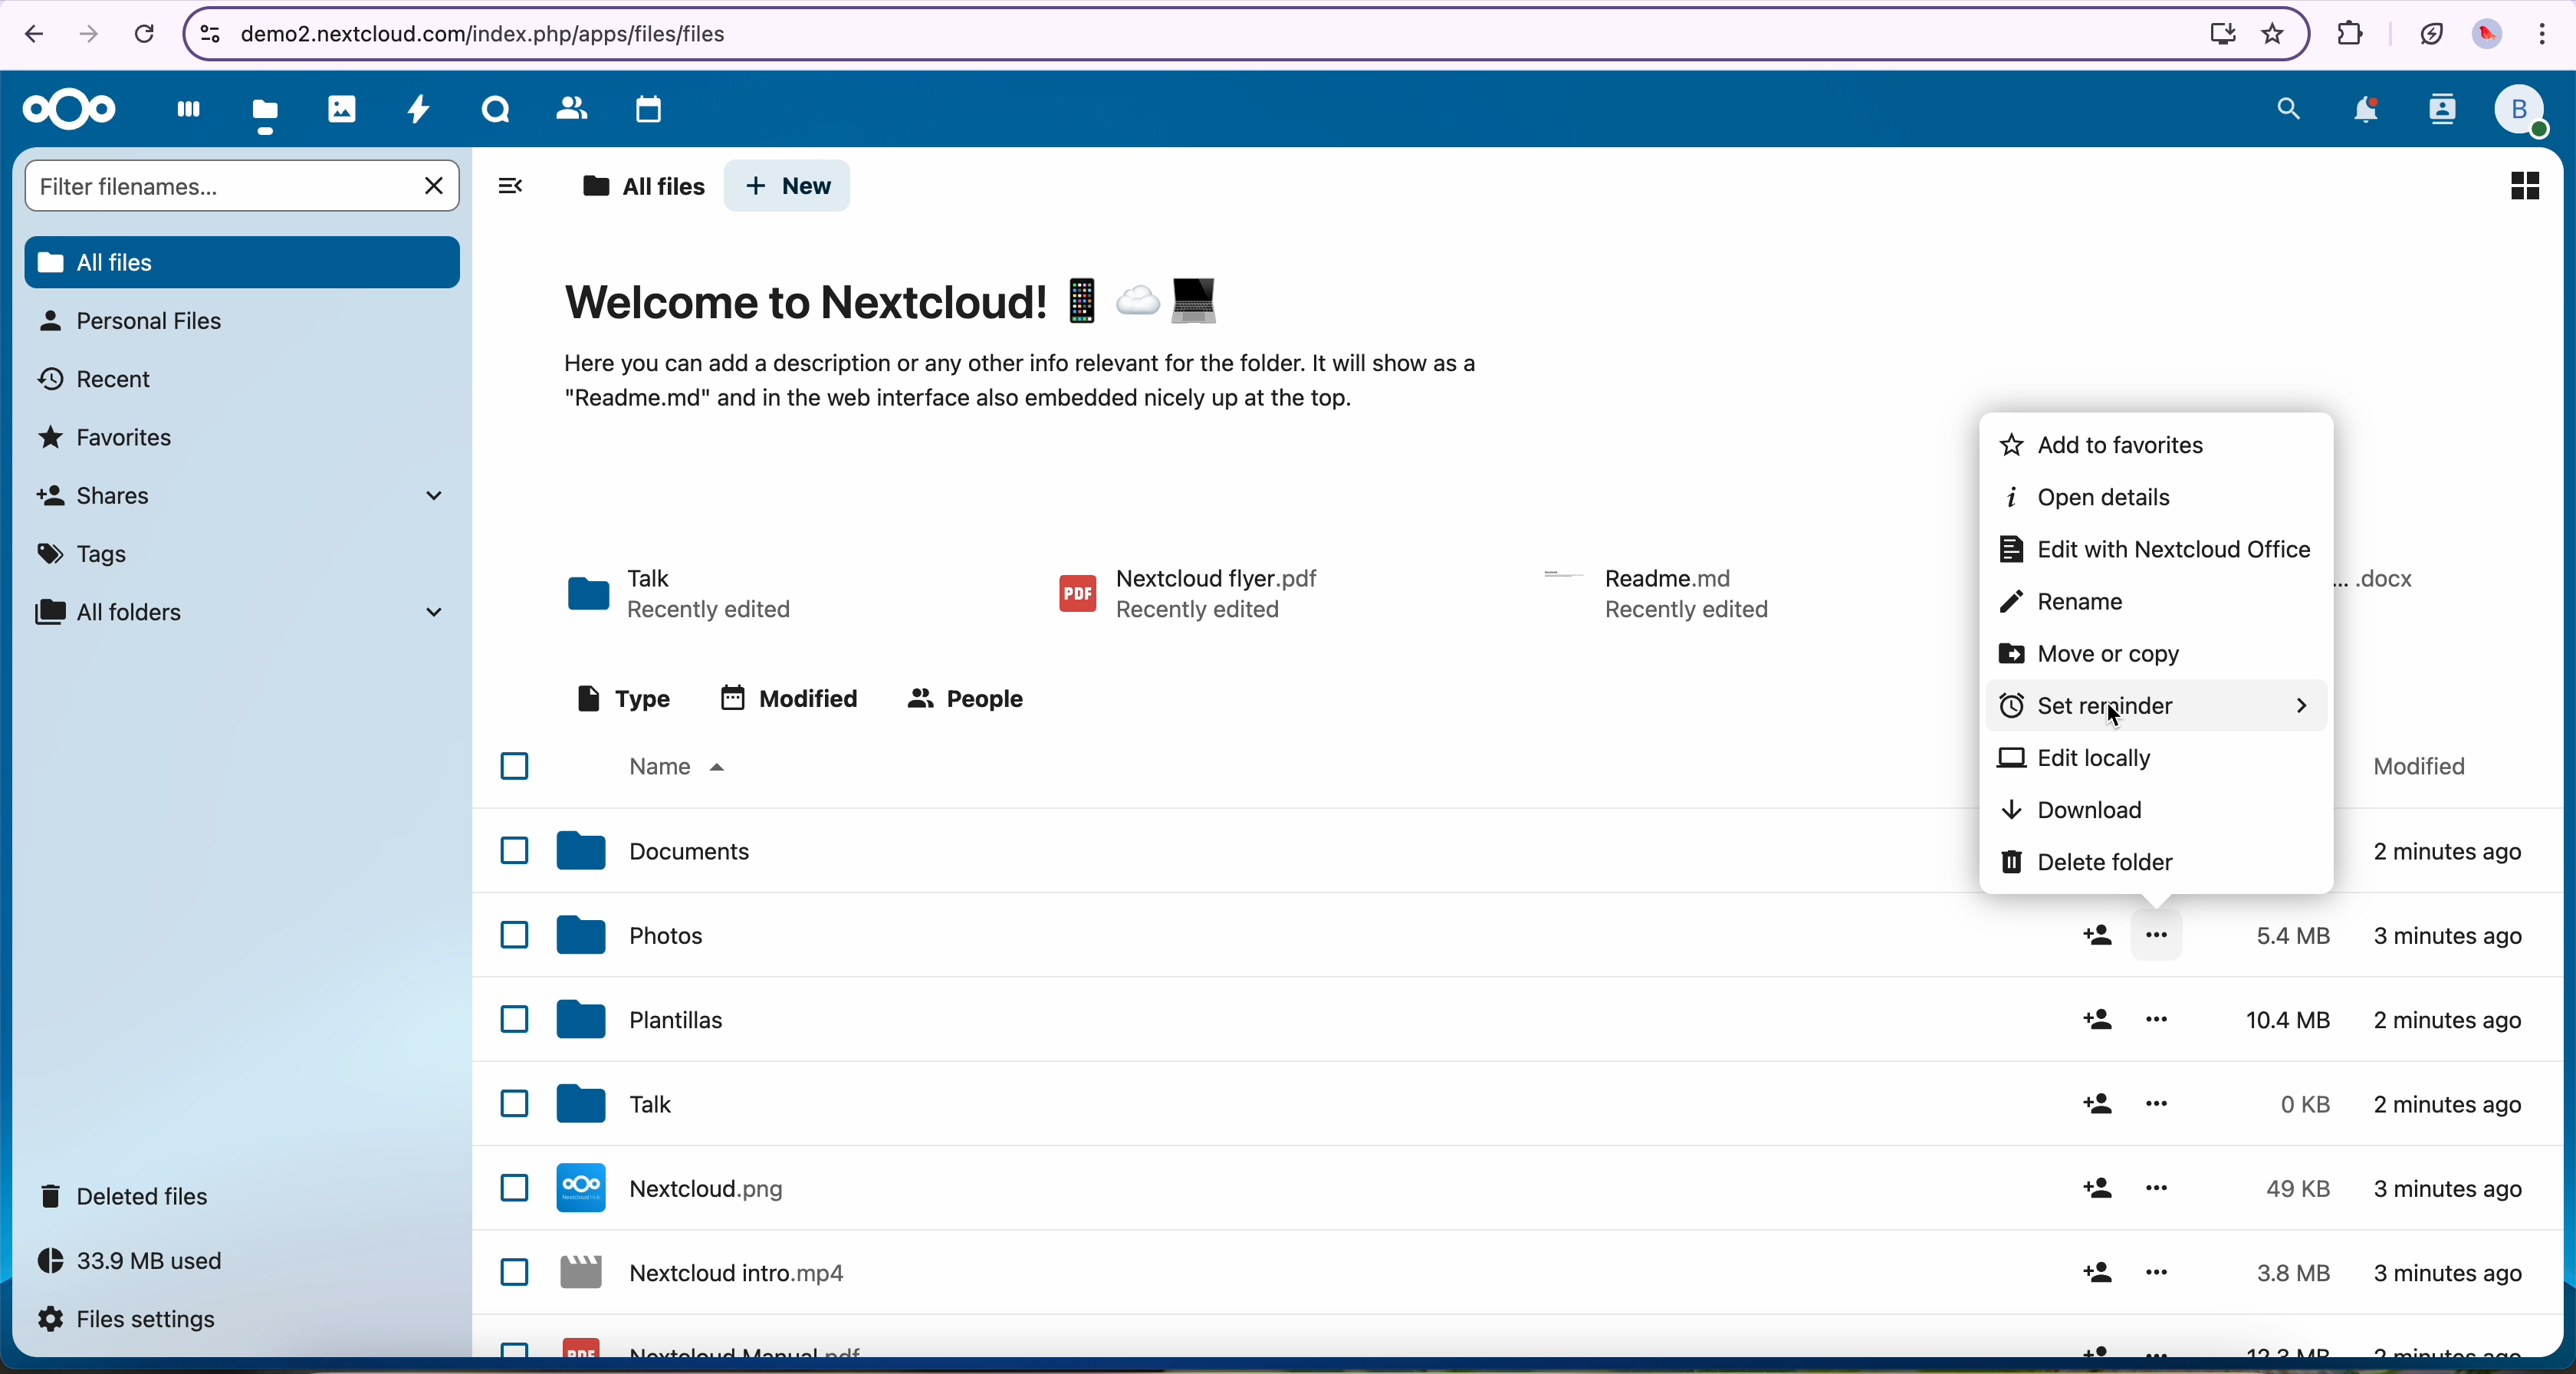 The height and width of the screenshot is (1374, 2576). Describe the element at coordinates (2346, 31) in the screenshot. I see `extensions` at that location.